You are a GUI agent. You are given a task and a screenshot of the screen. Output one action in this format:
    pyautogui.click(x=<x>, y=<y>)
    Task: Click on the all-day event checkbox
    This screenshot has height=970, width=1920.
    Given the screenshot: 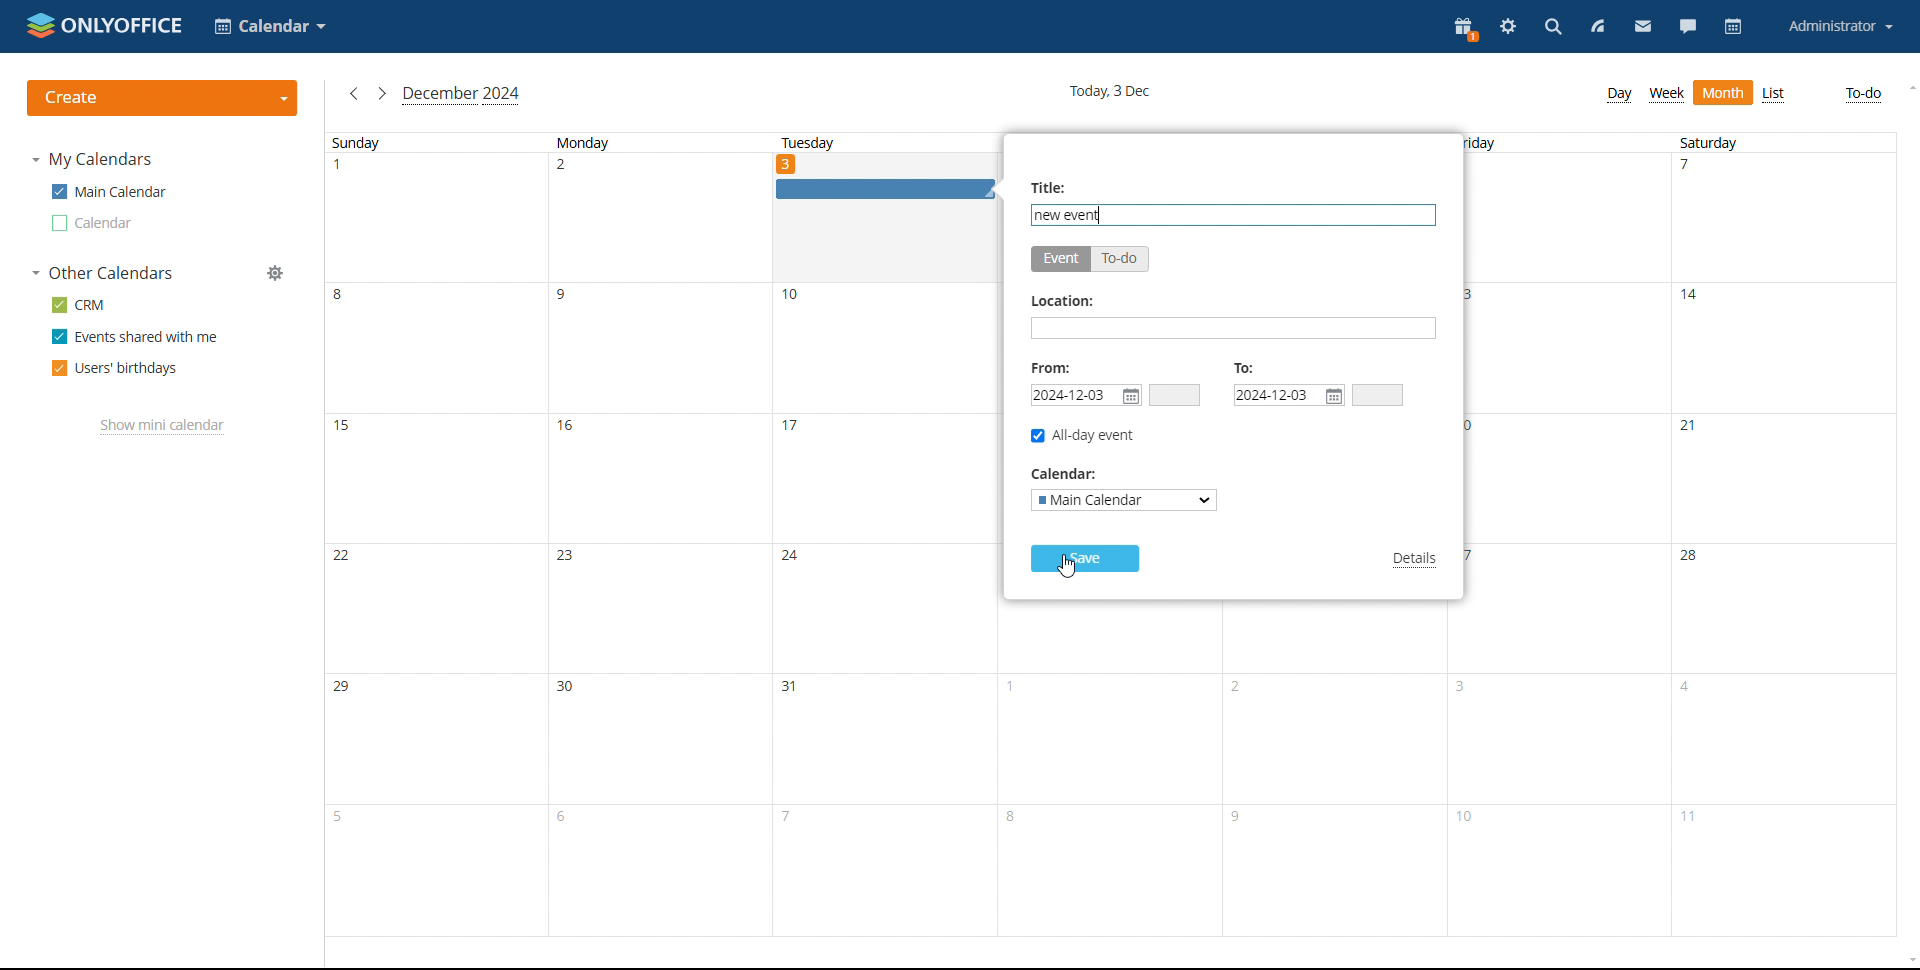 What is the action you would take?
    pyautogui.click(x=1082, y=435)
    